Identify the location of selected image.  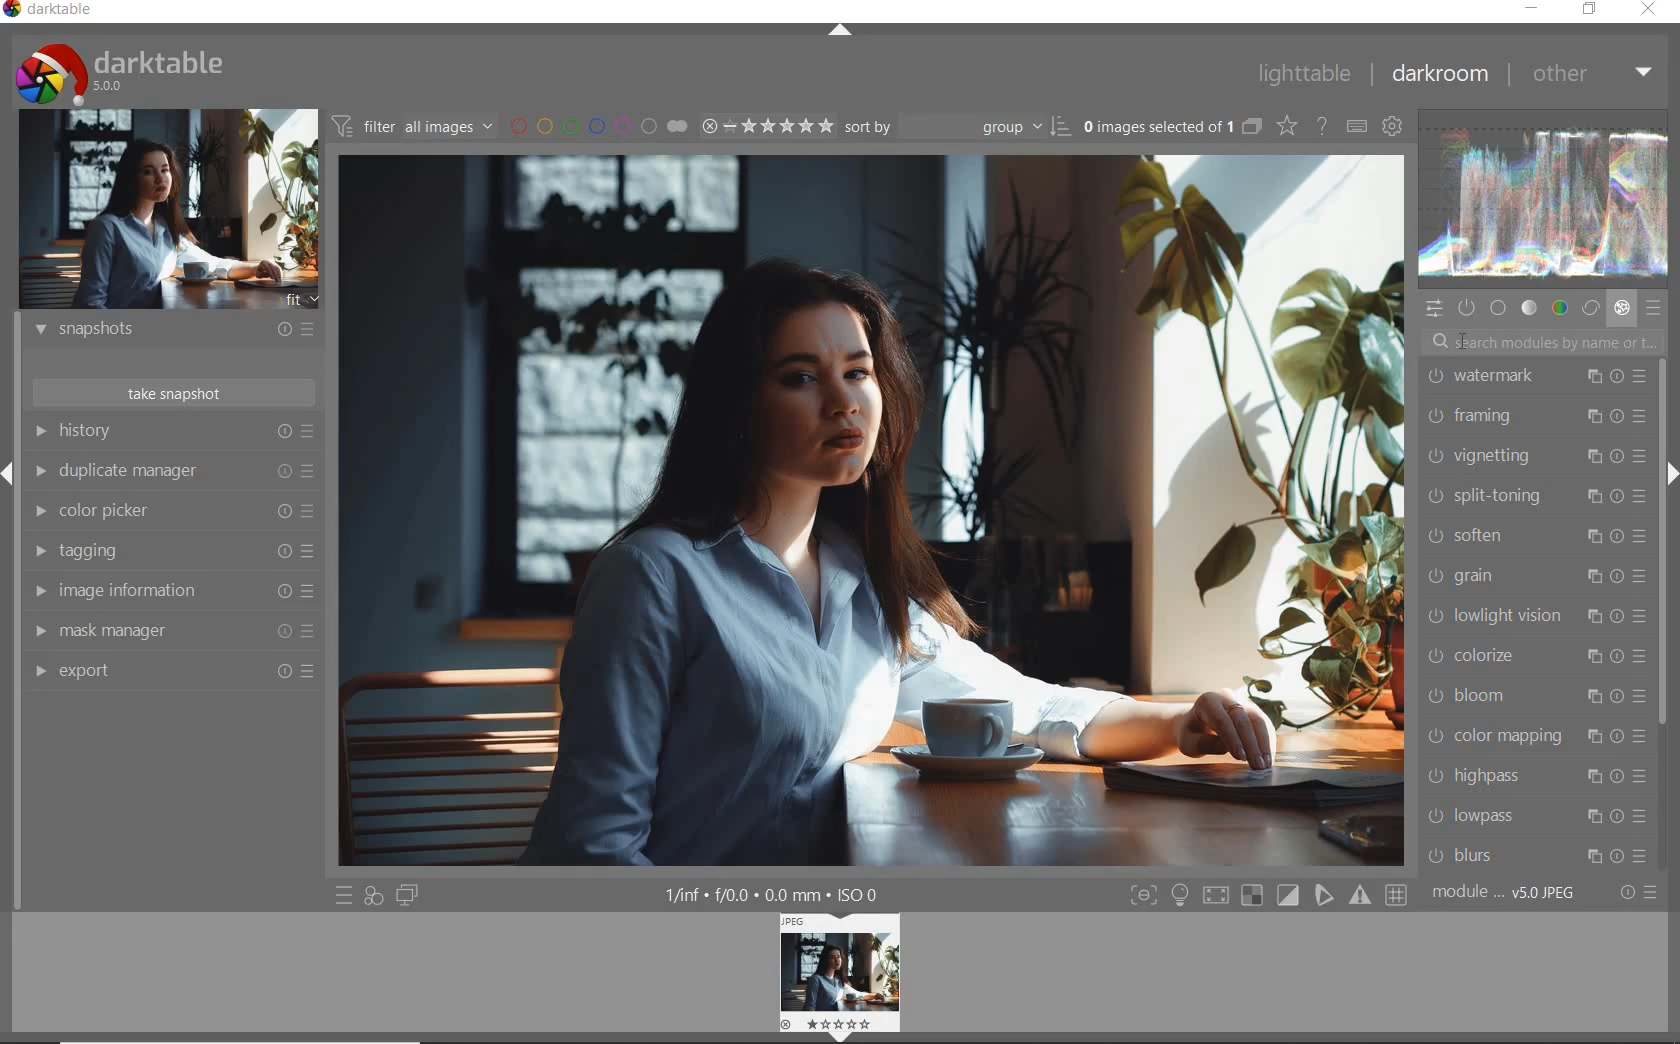
(872, 506).